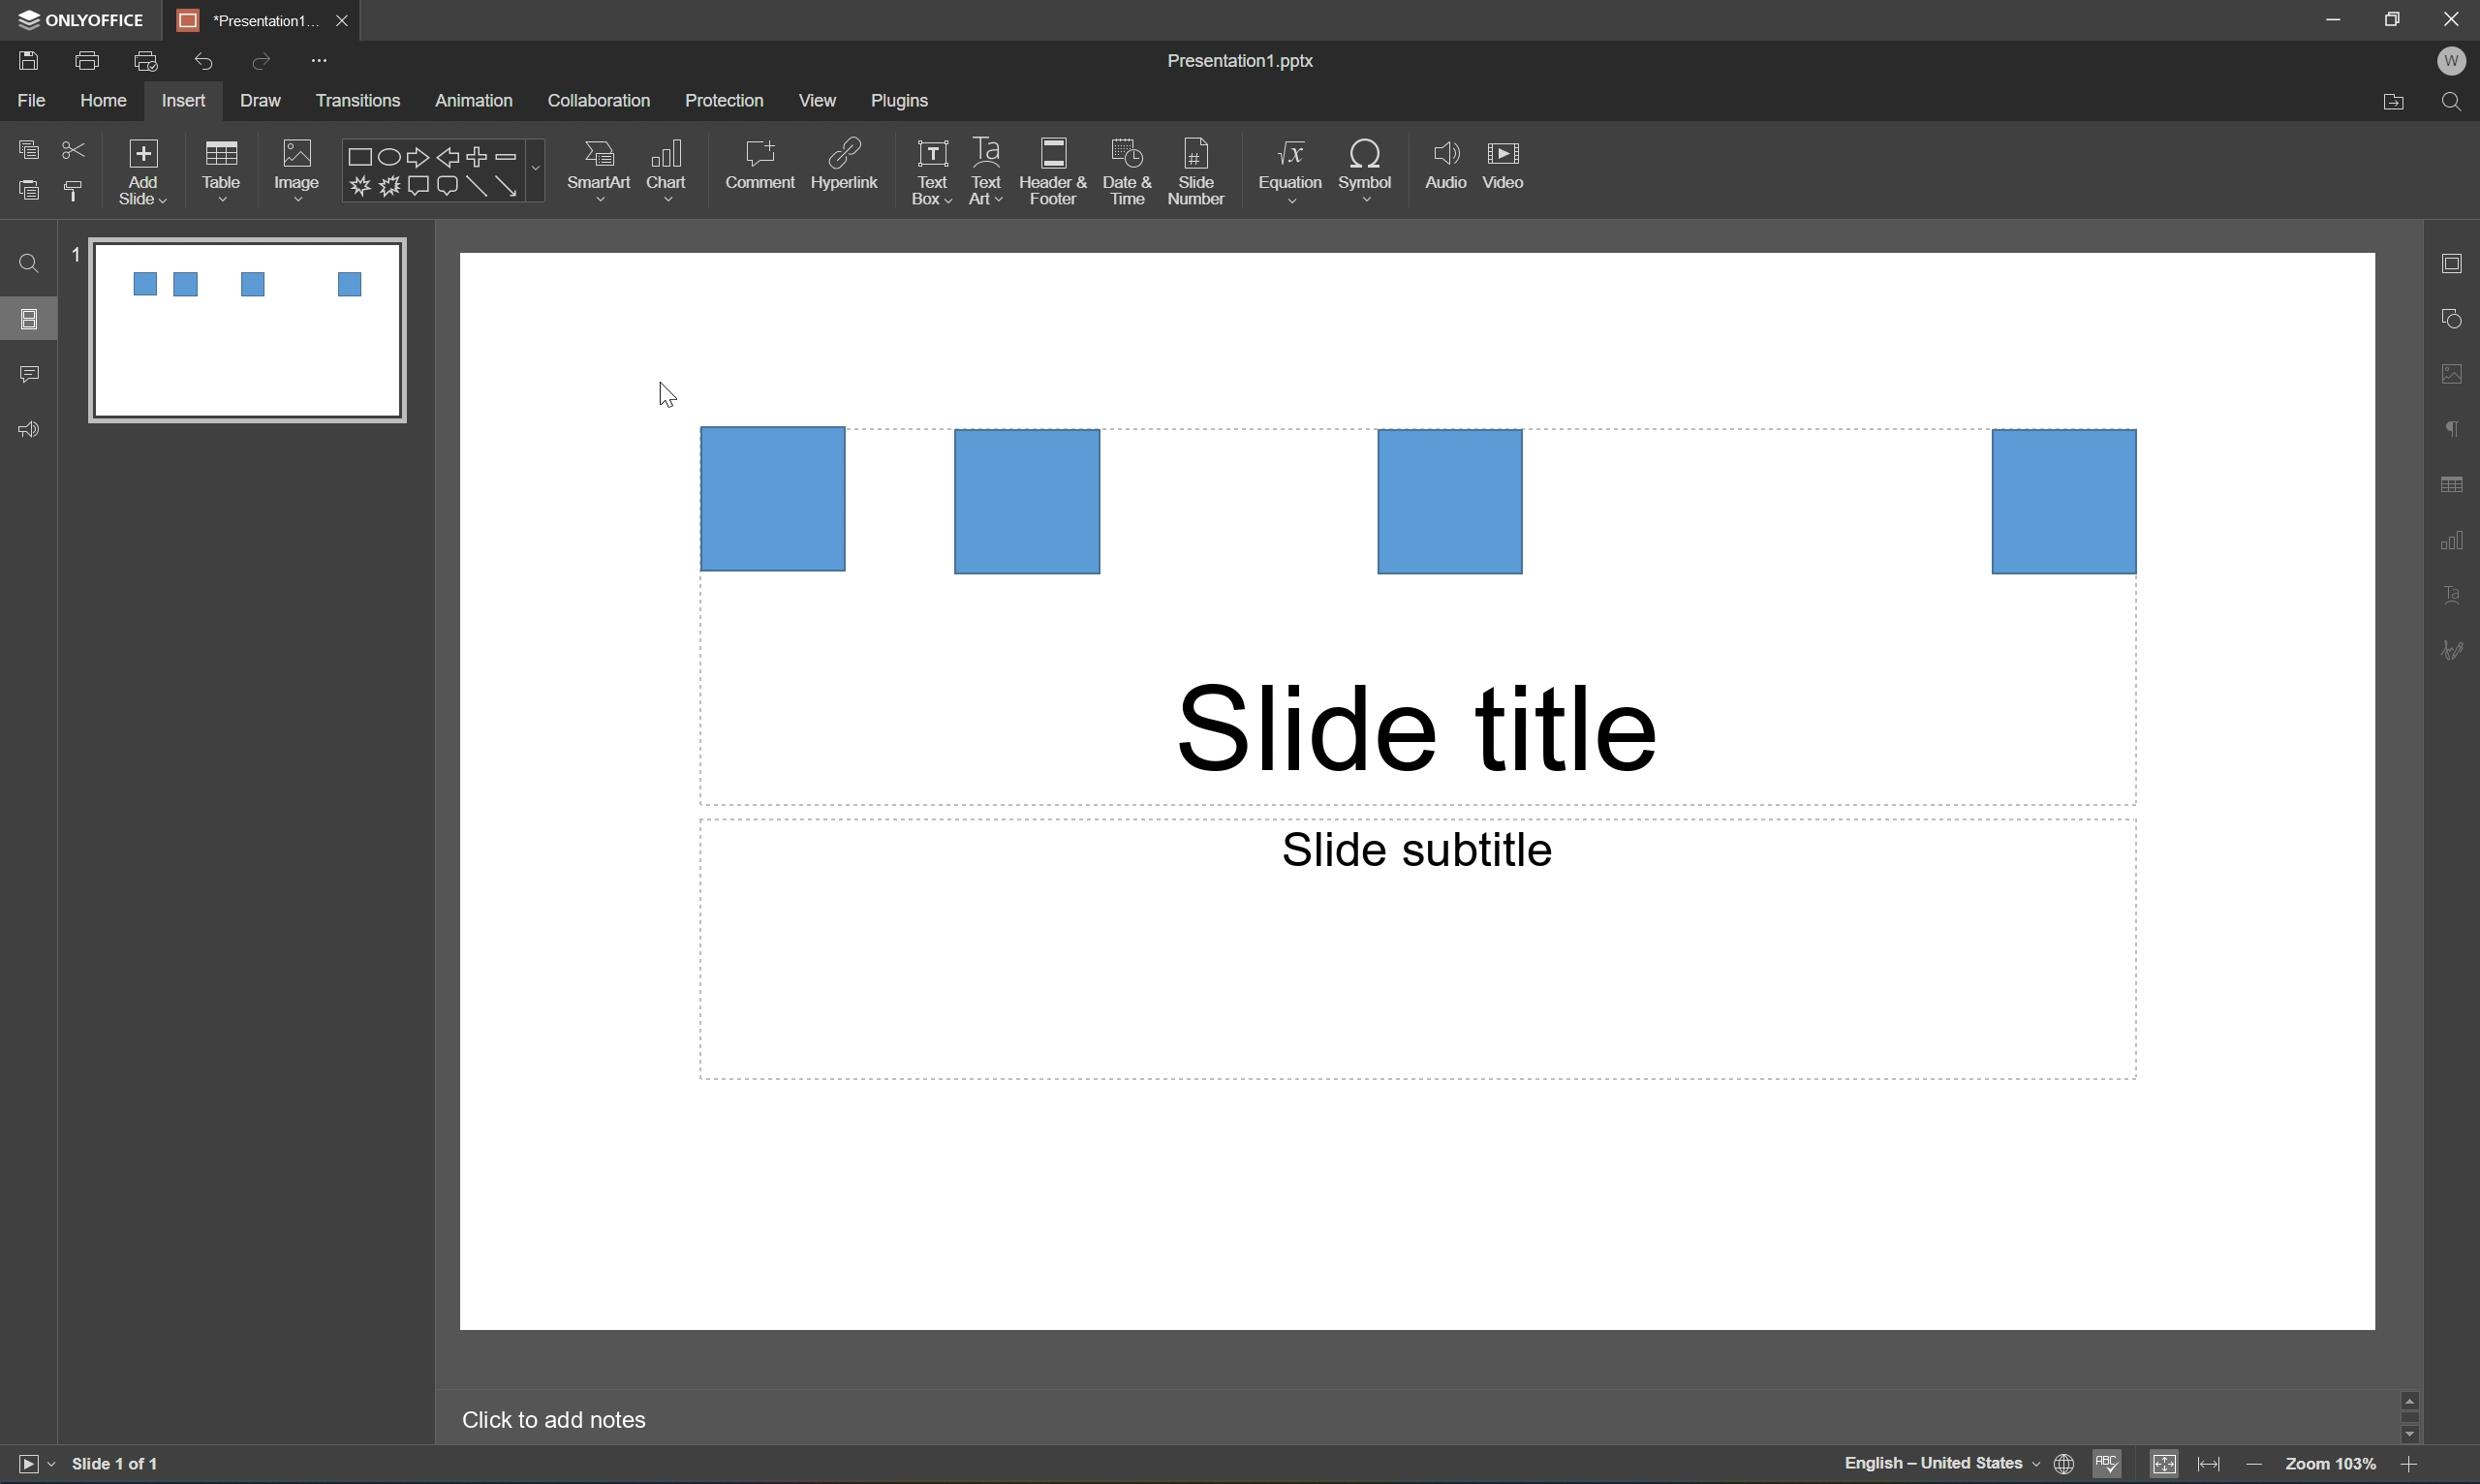 The height and width of the screenshot is (1484, 2480). What do you see at coordinates (31, 192) in the screenshot?
I see `paste` at bounding box center [31, 192].